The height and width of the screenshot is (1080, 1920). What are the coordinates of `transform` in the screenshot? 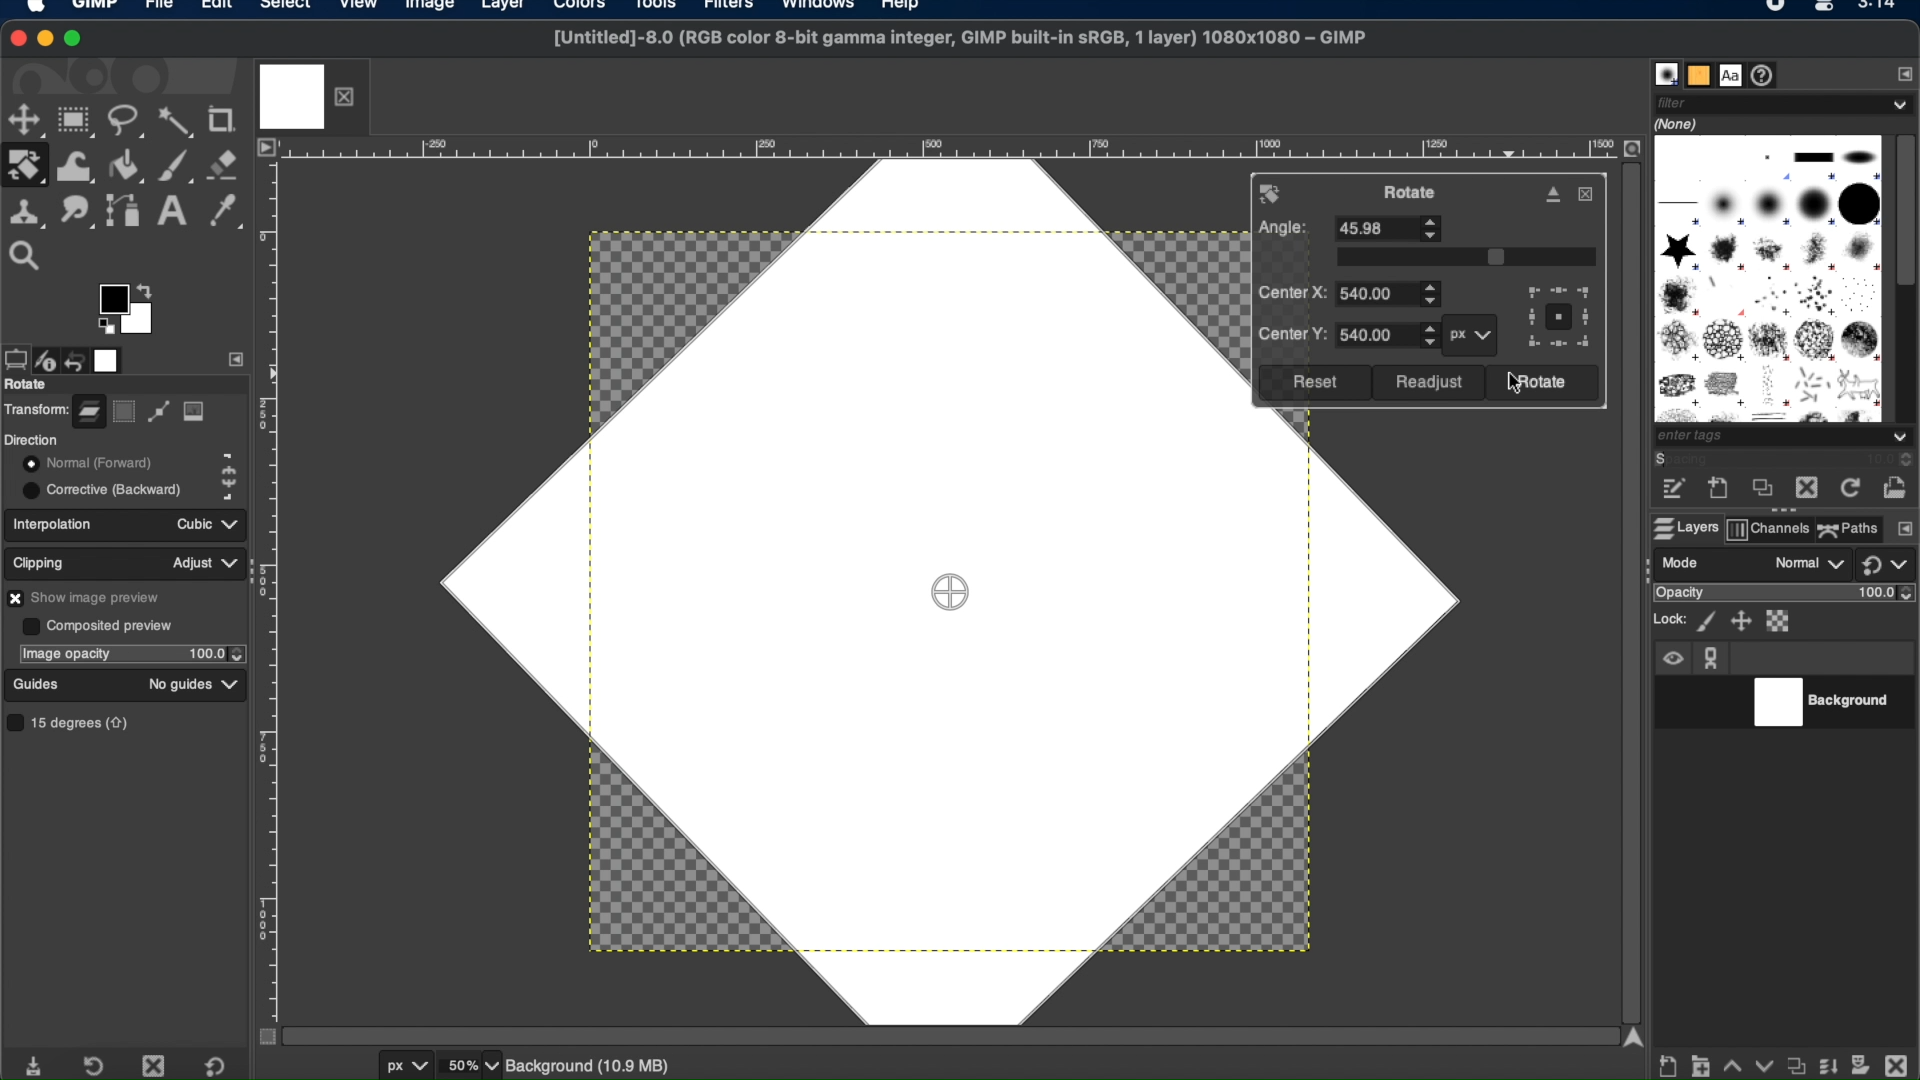 It's located at (35, 408).